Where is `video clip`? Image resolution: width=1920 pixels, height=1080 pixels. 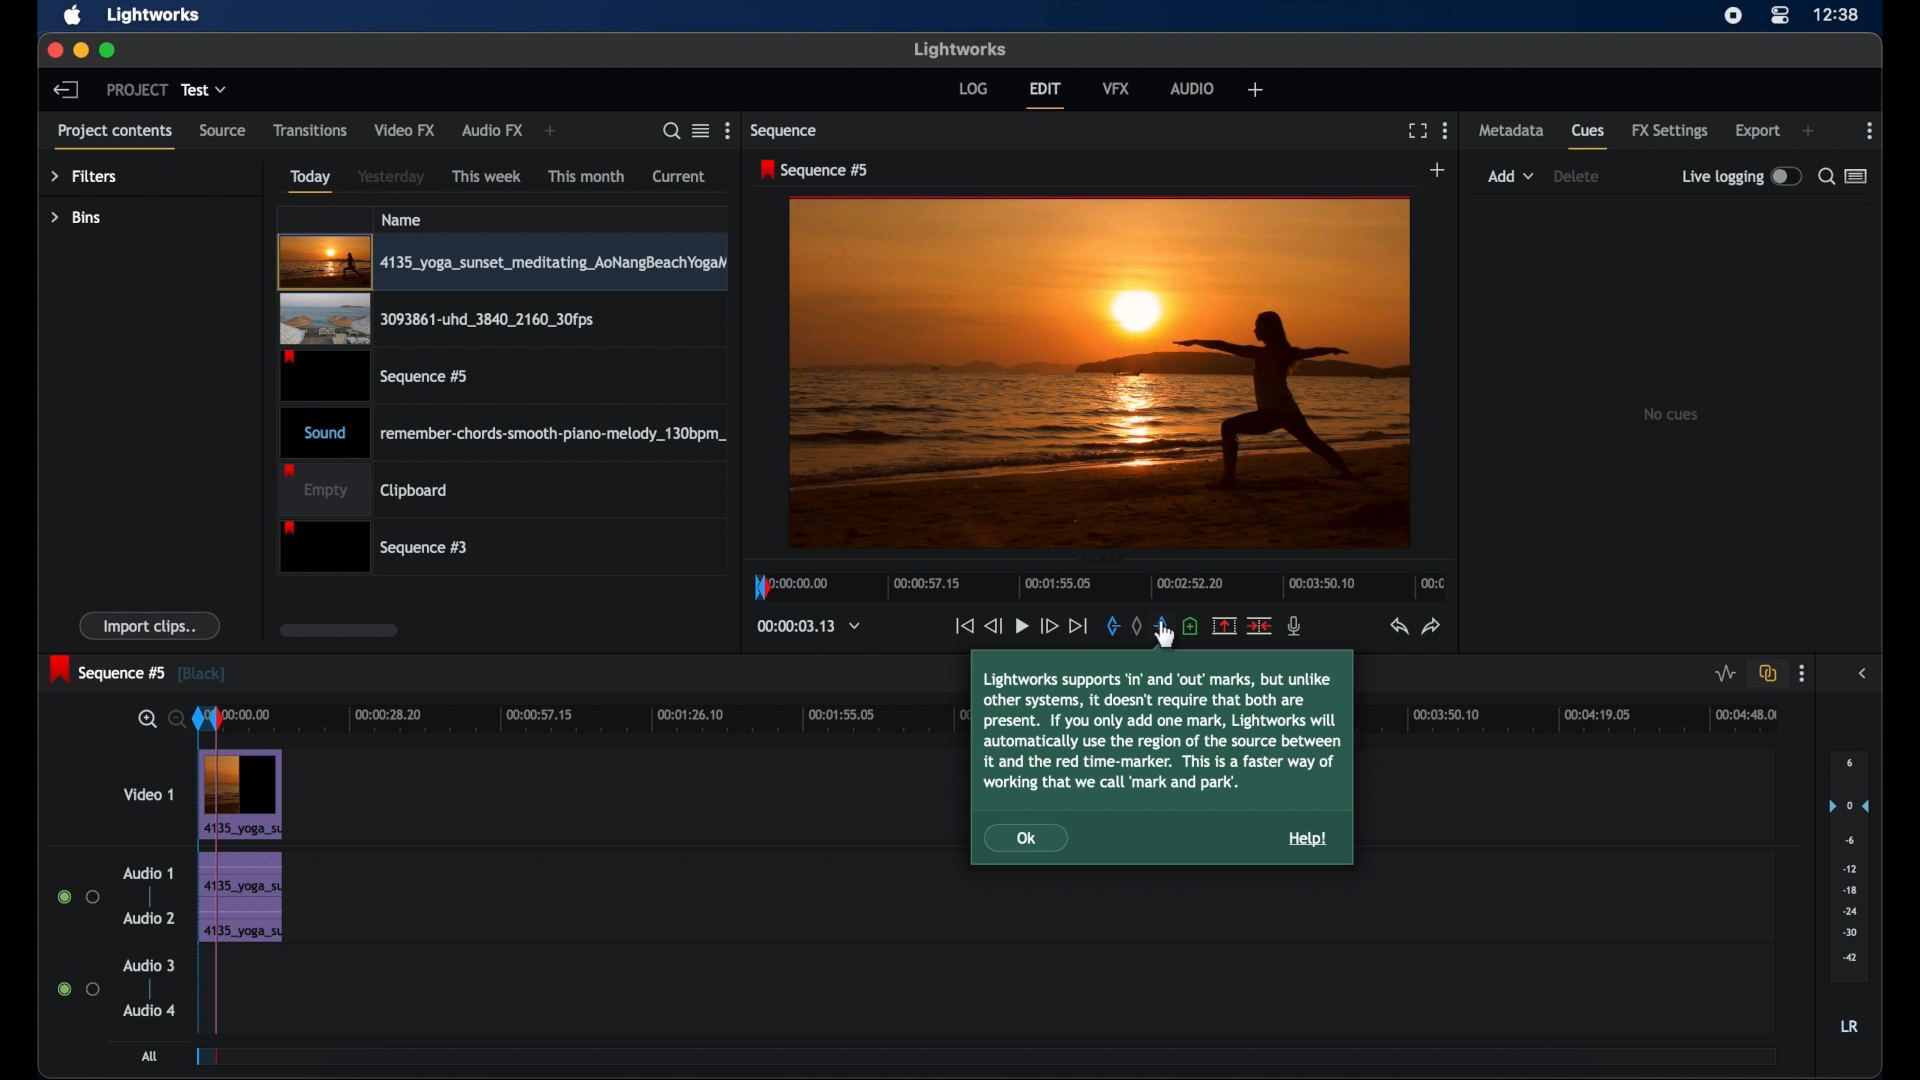 video clip is located at coordinates (502, 263).